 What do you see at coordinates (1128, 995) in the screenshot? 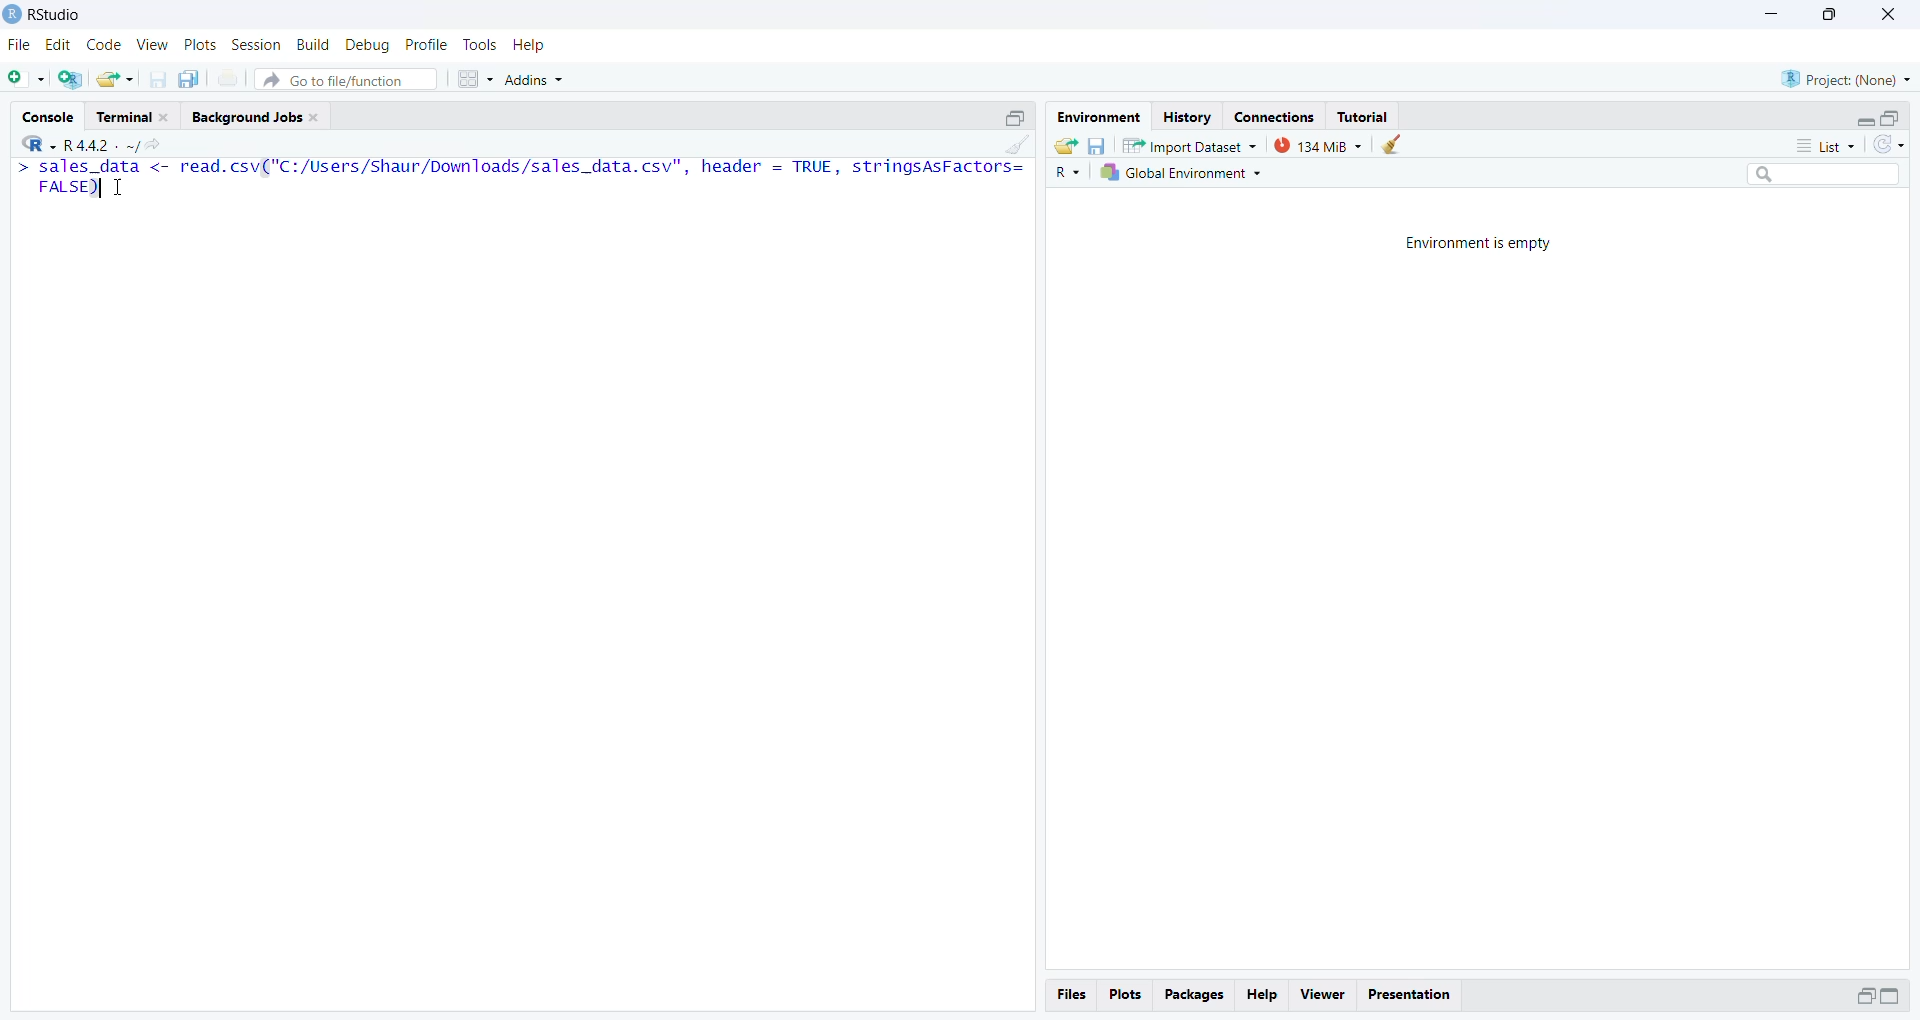
I see `Plots` at bounding box center [1128, 995].